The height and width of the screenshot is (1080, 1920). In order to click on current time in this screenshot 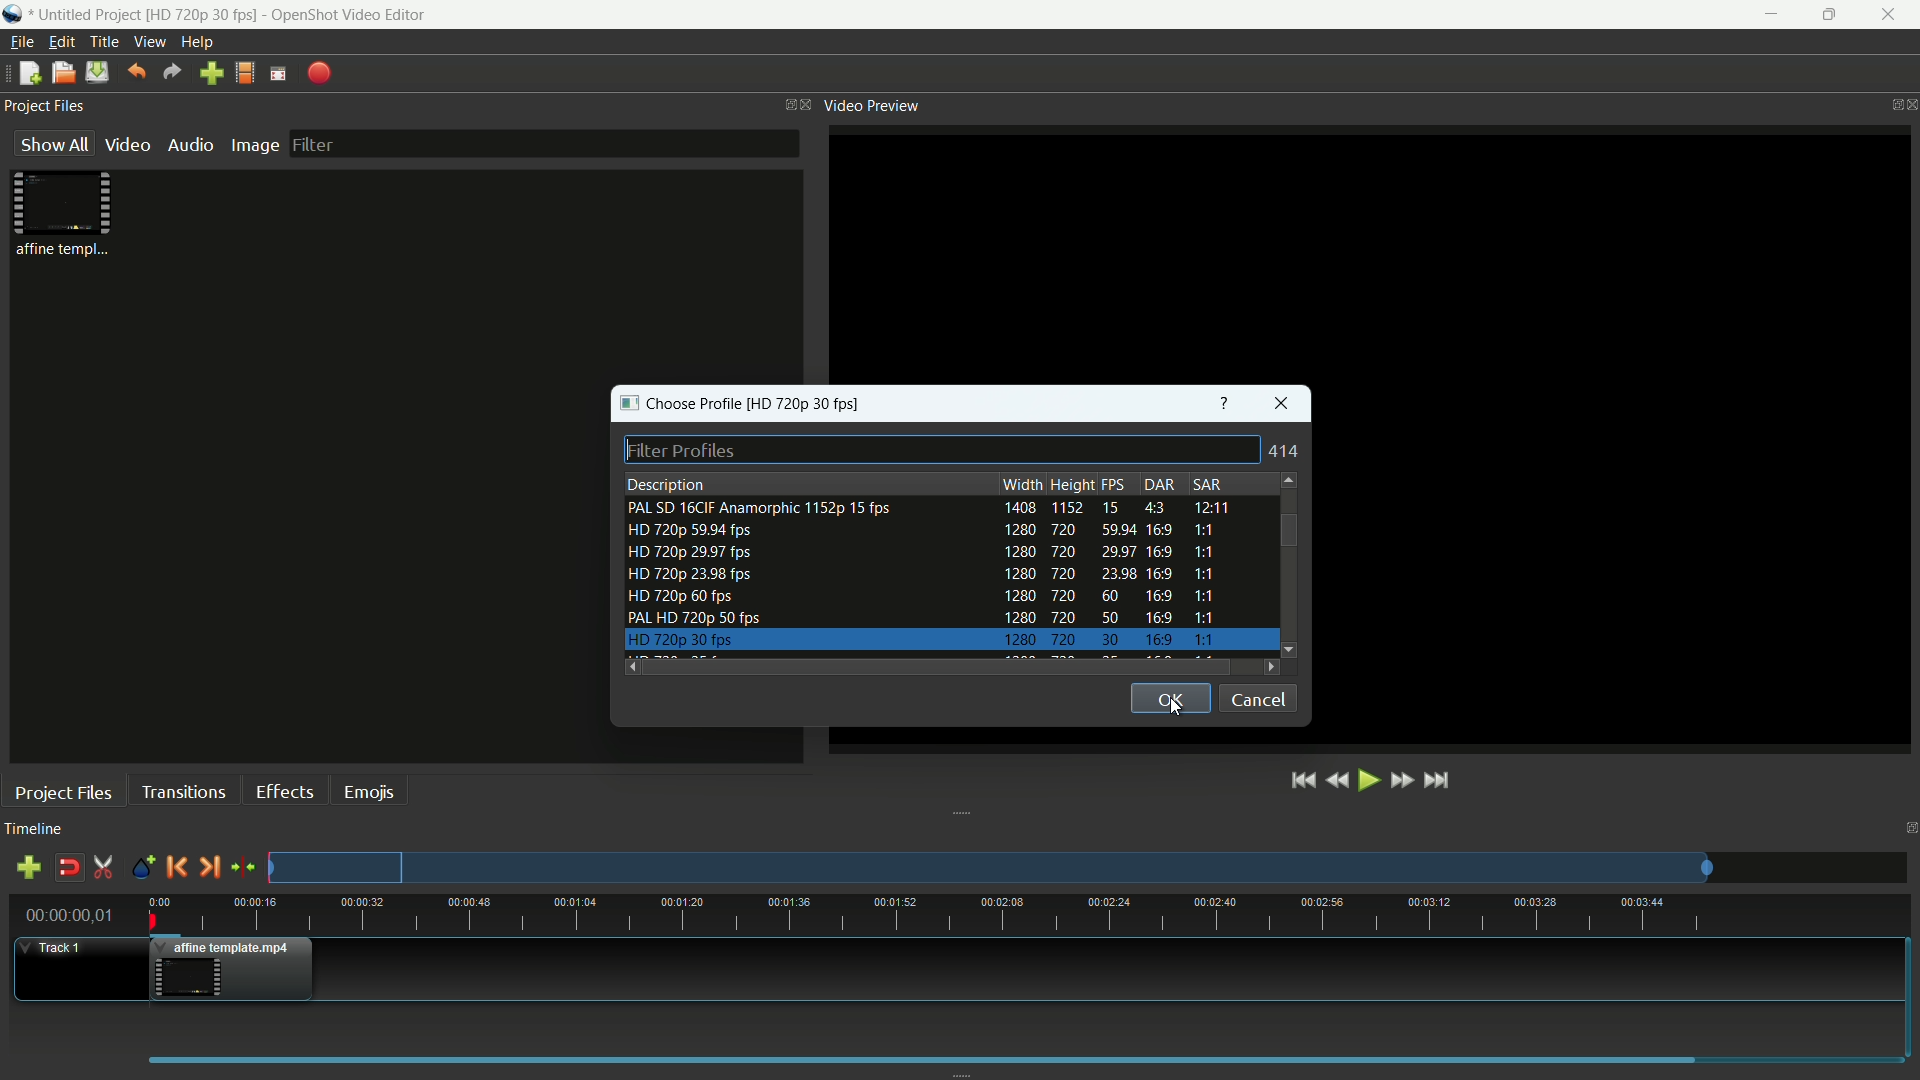, I will do `click(67, 915)`.